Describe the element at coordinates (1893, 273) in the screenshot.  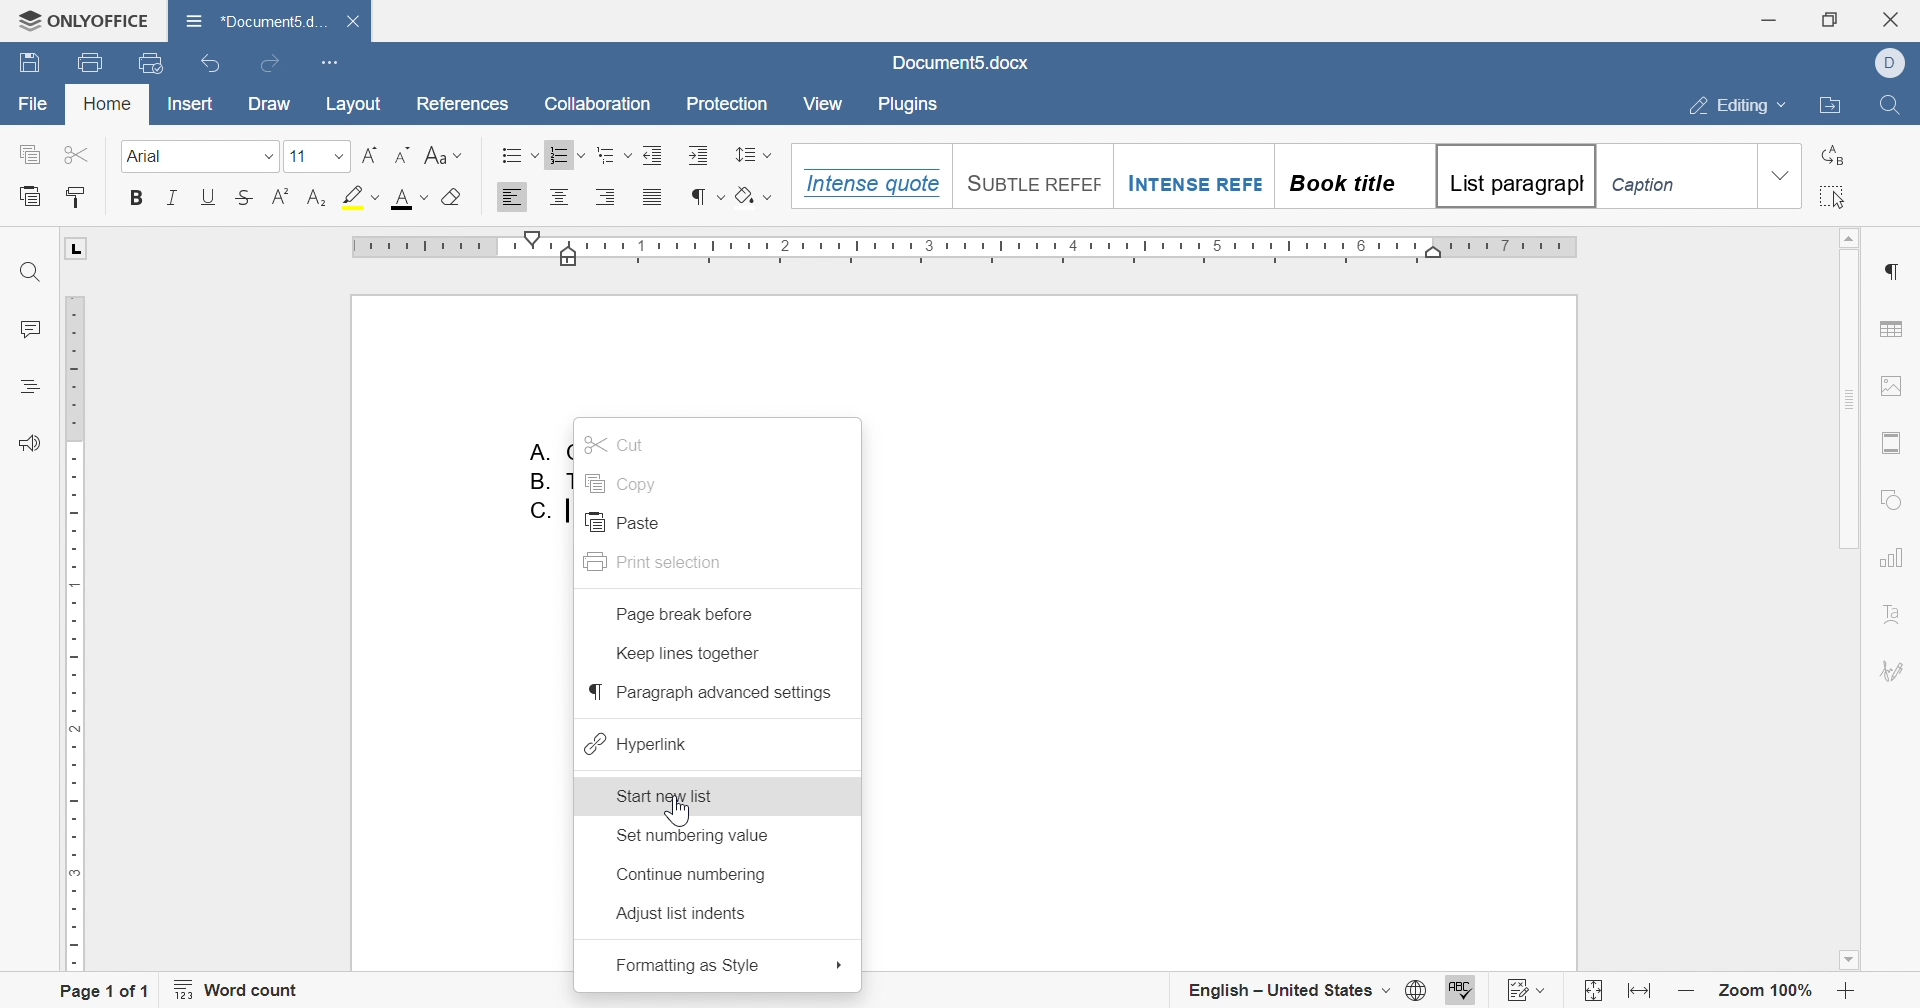
I see `paragraph settings` at that location.